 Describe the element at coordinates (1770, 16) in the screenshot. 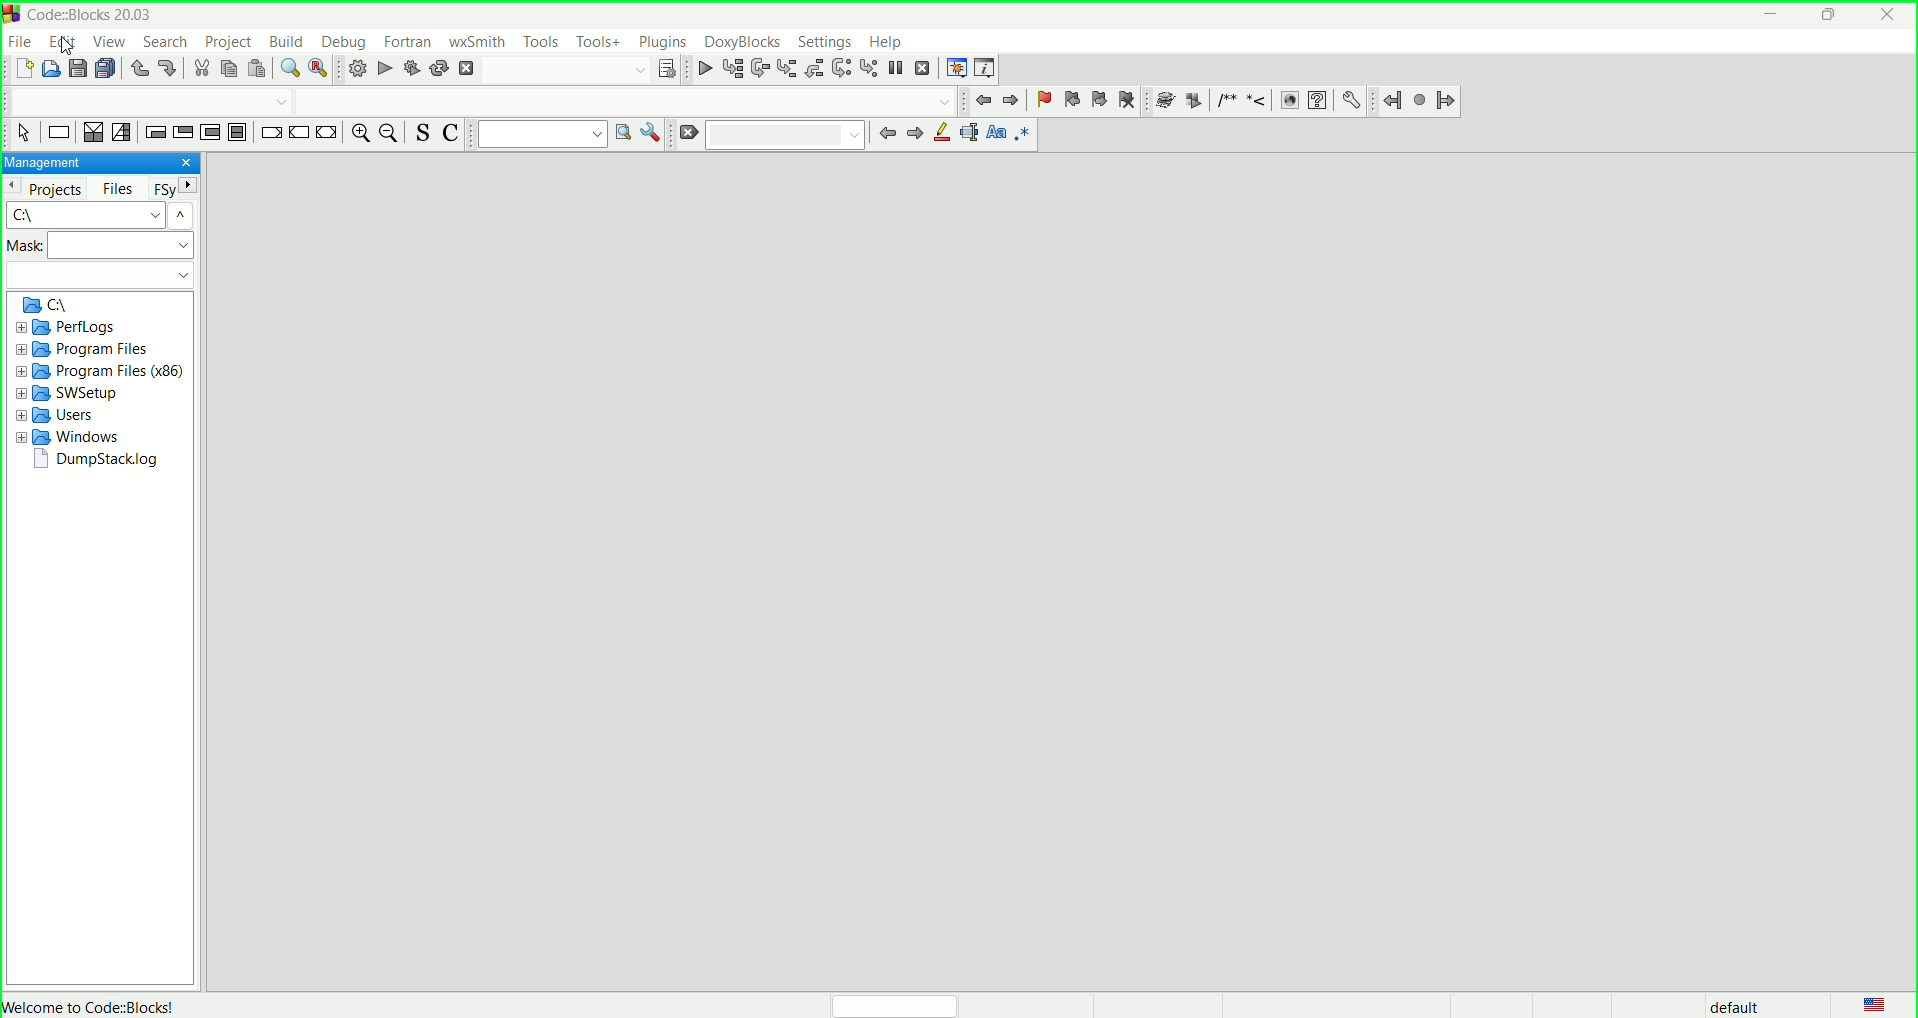

I see `minimize` at that location.